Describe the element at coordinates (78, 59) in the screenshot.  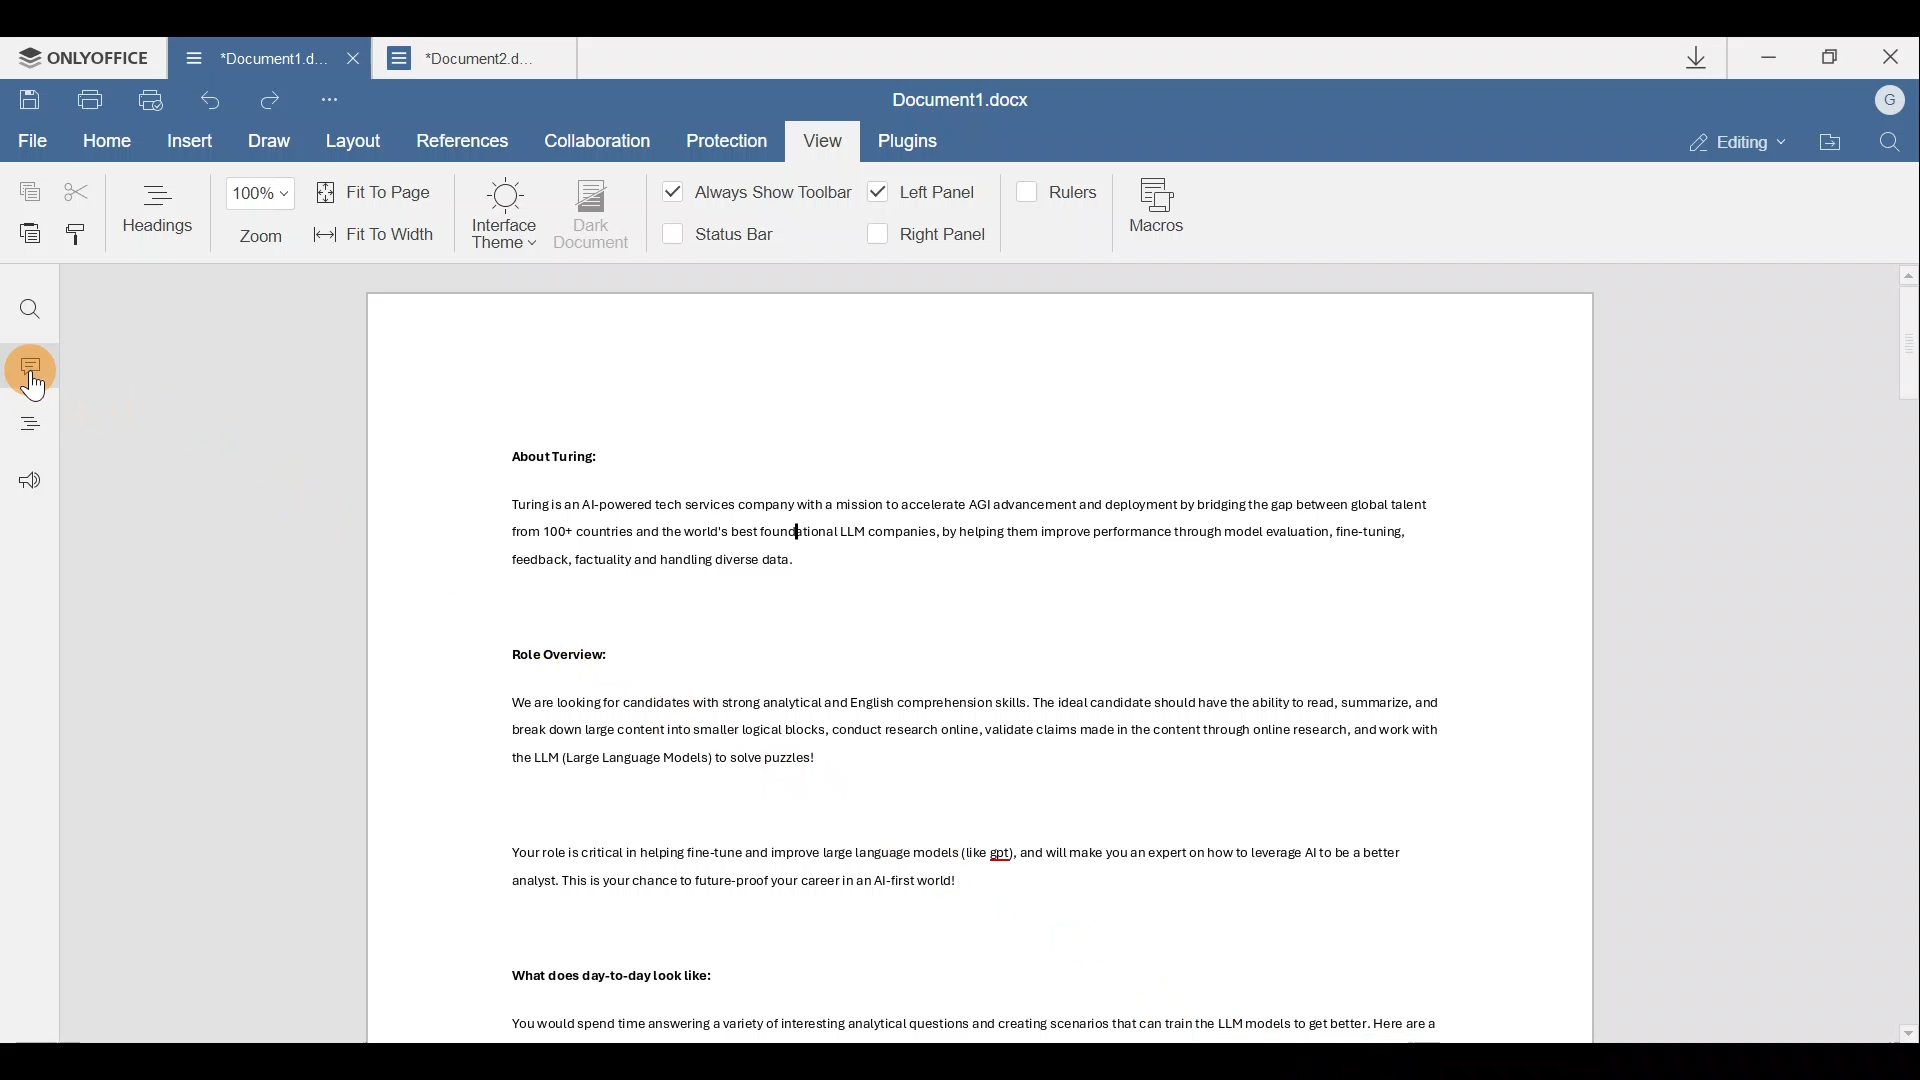
I see `ONLYOFFICE` at that location.